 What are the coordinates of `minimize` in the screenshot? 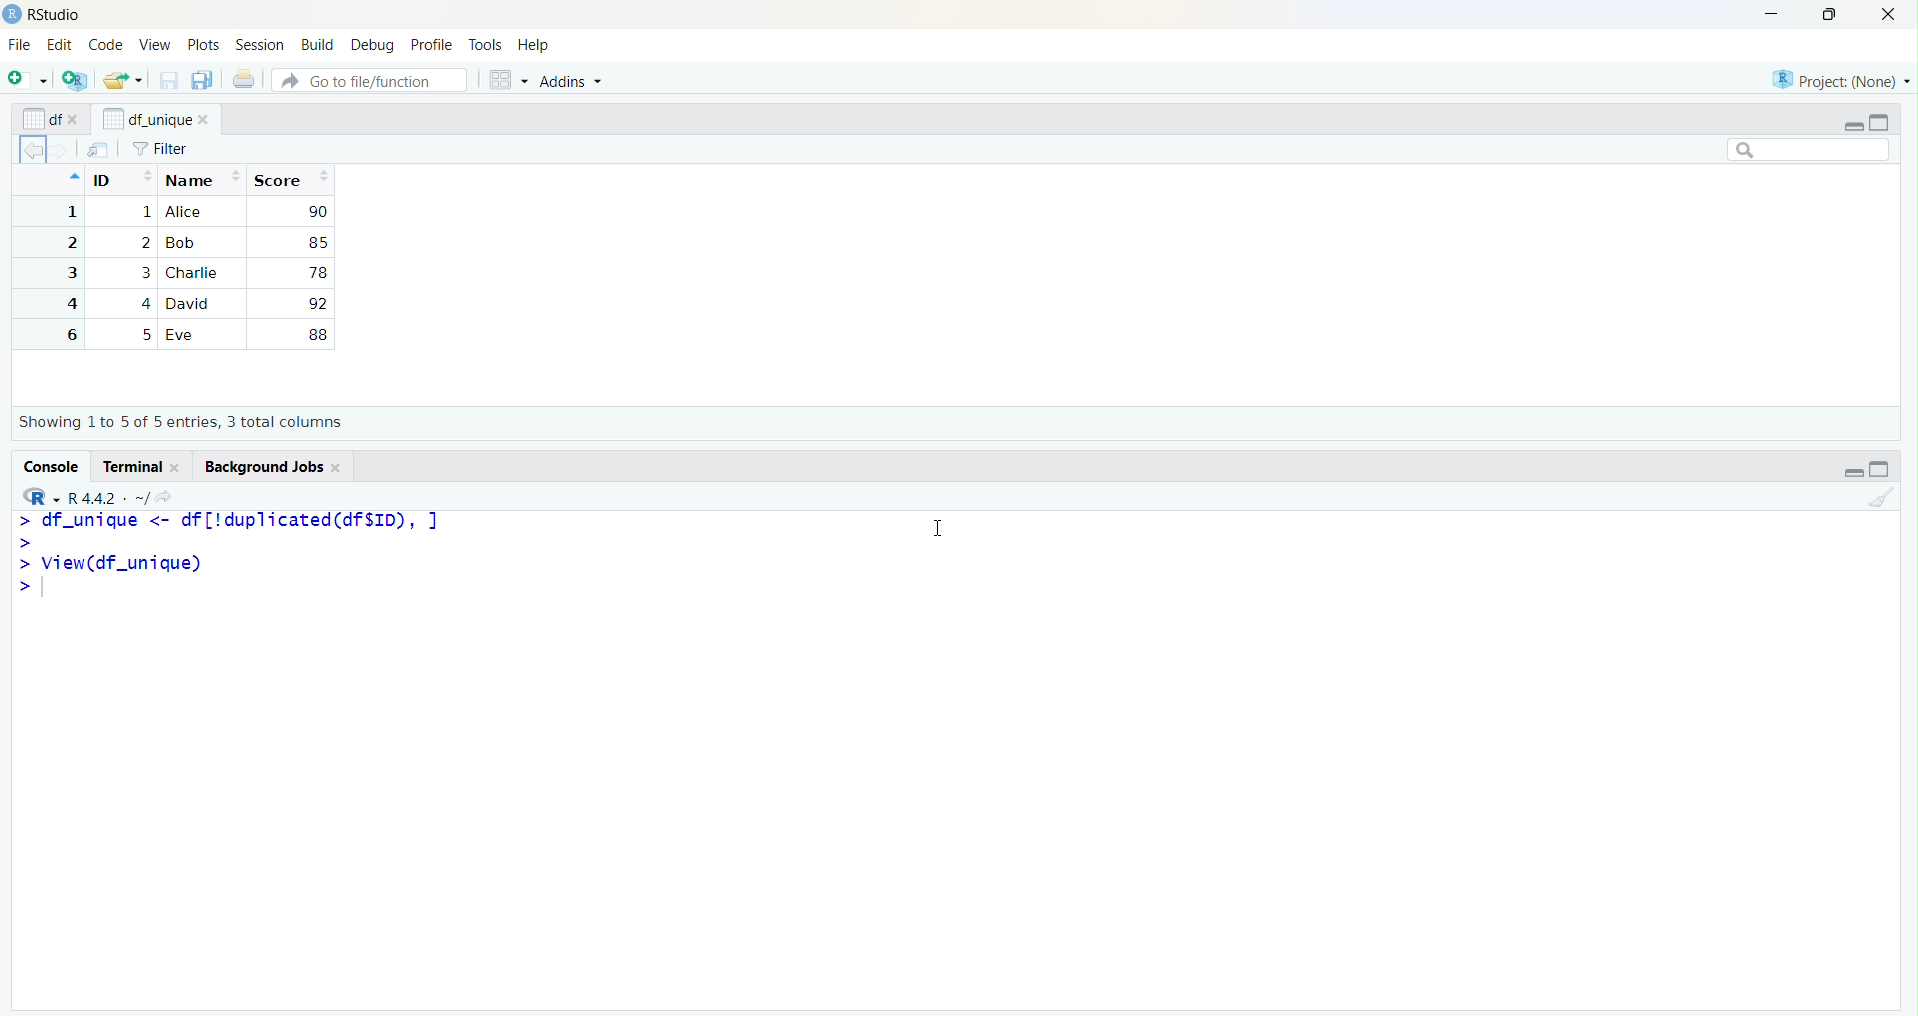 It's located at (1852, 125).